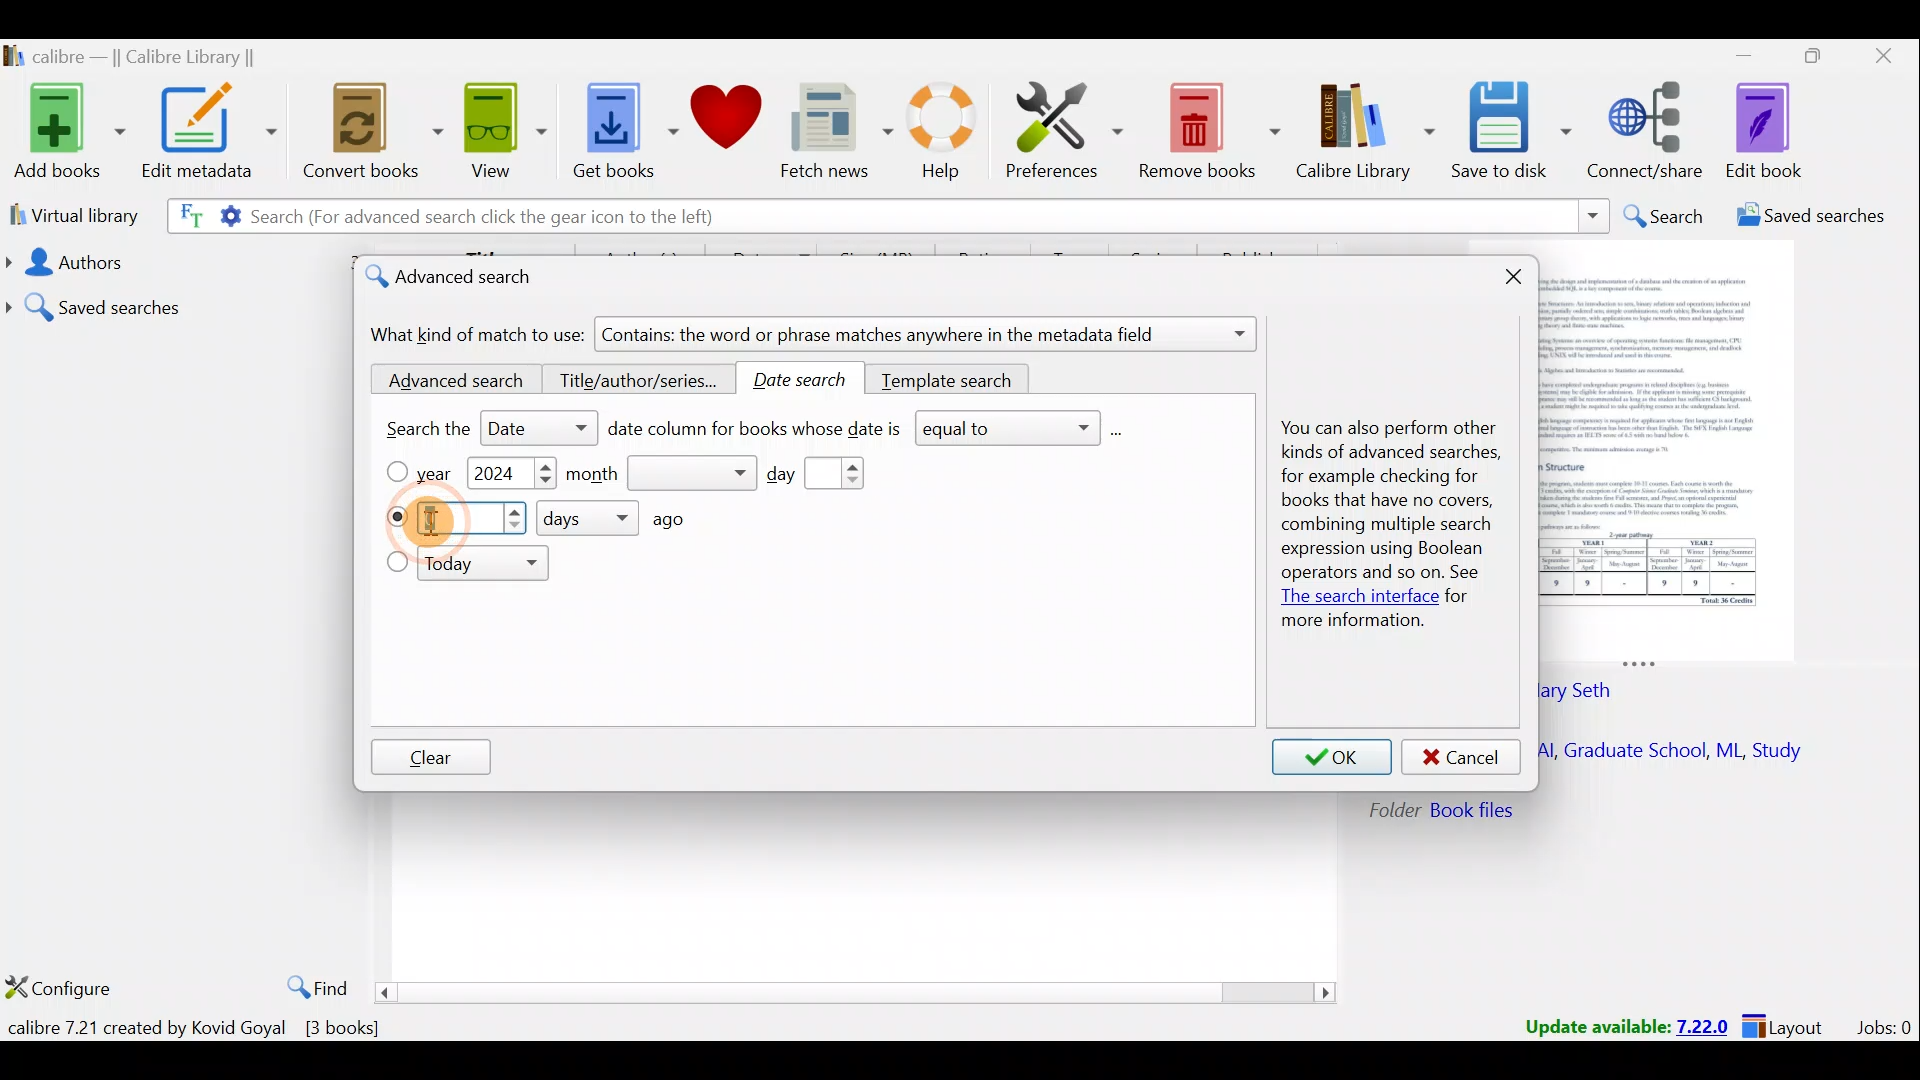  I want to click on Year, so click(442, 474).